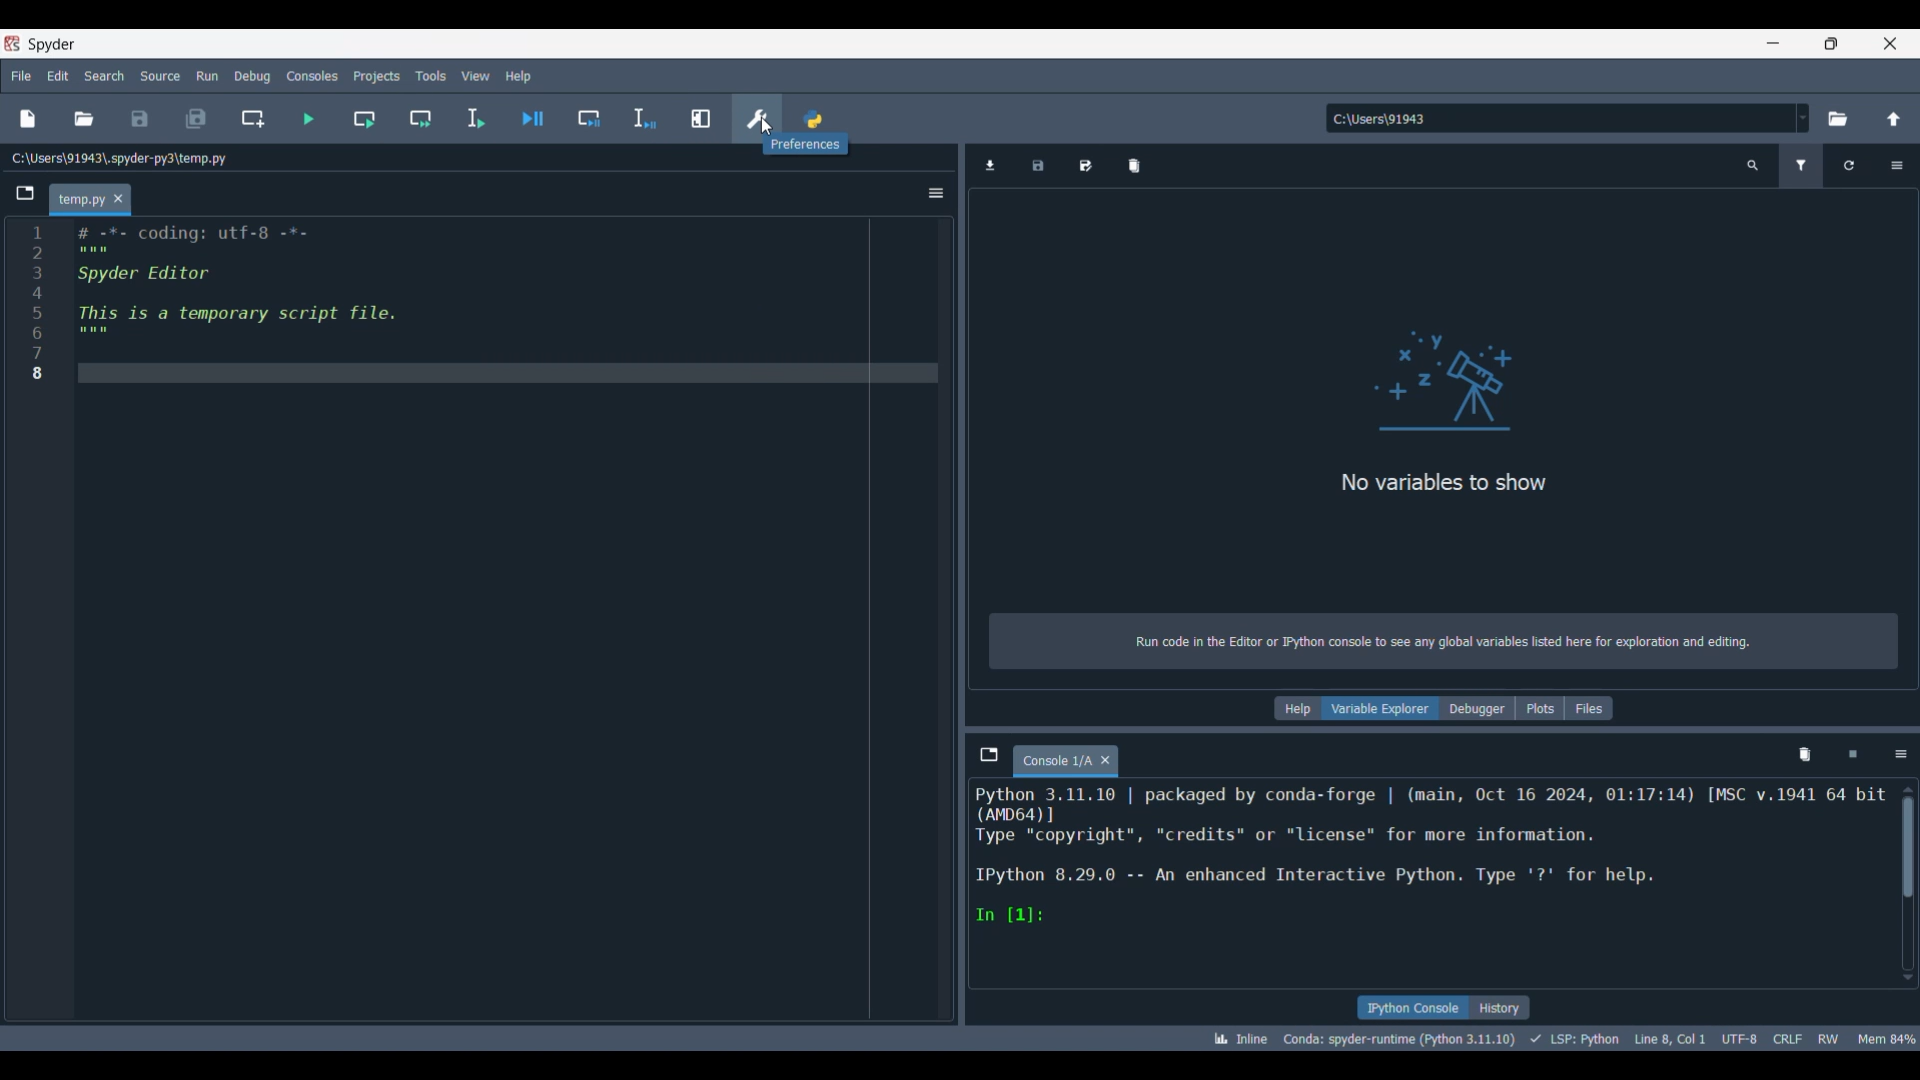  What do you see at coordinates (1897, 166) in the screenshot?
I see `Options` at bounding box center [1897, 166].